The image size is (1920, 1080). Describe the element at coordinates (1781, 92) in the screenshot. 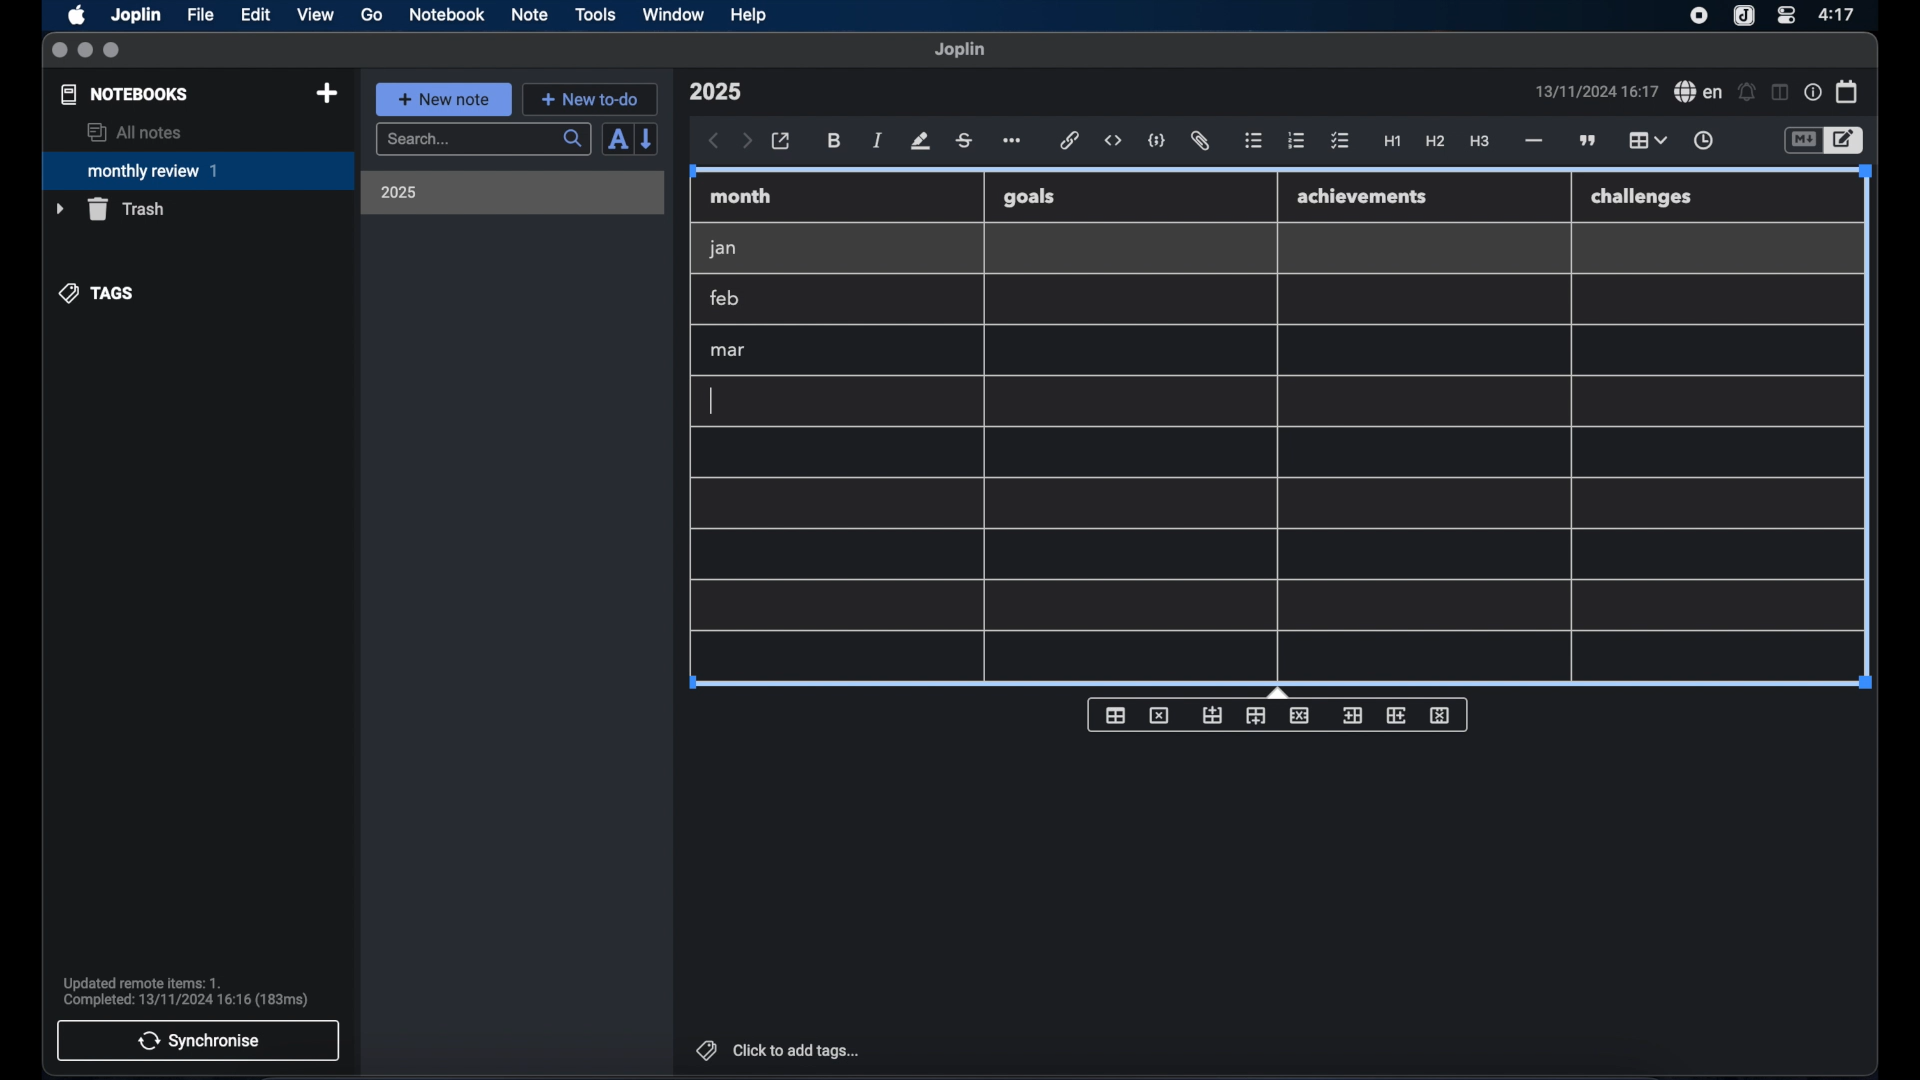

I see `toggle editor layout` at that location.